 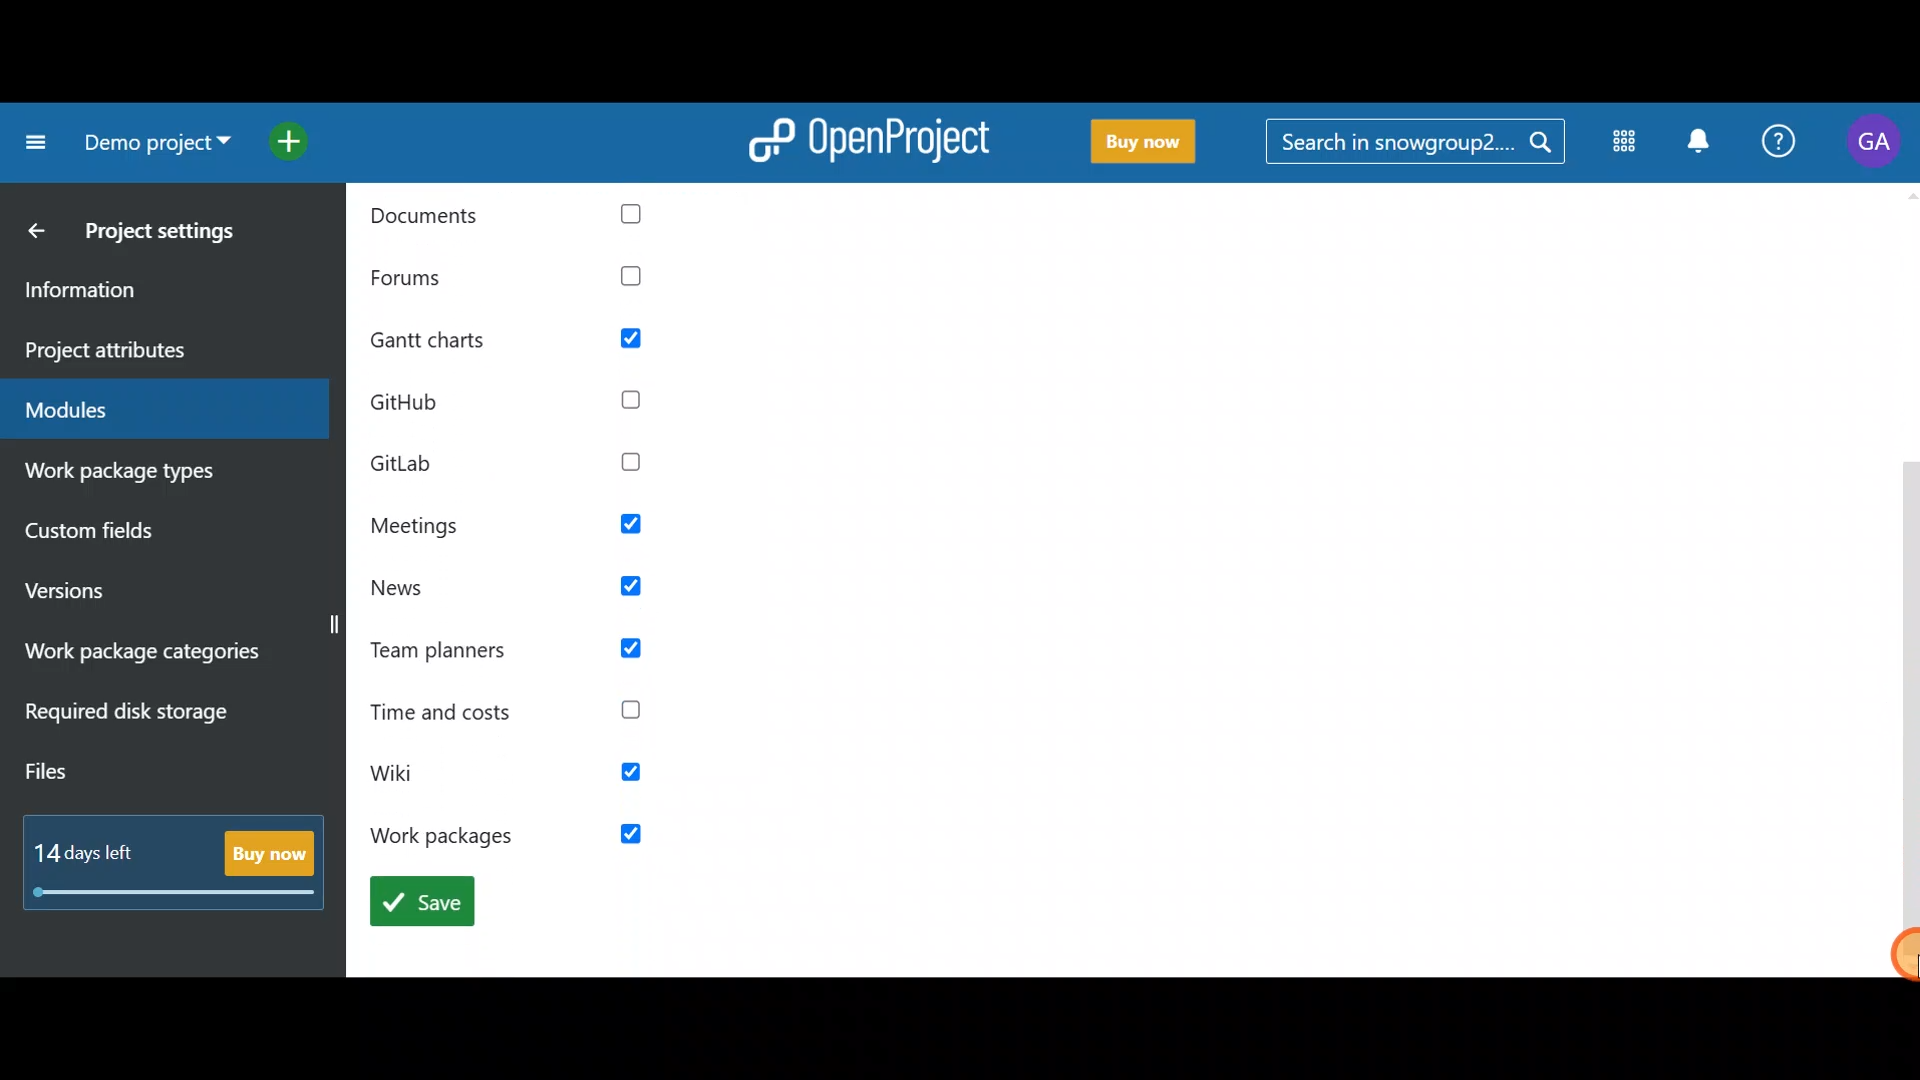 What do you see at coordinates (870, 147) in the screenshot?
I see `OpenProject` at bounding box center [870, 147].